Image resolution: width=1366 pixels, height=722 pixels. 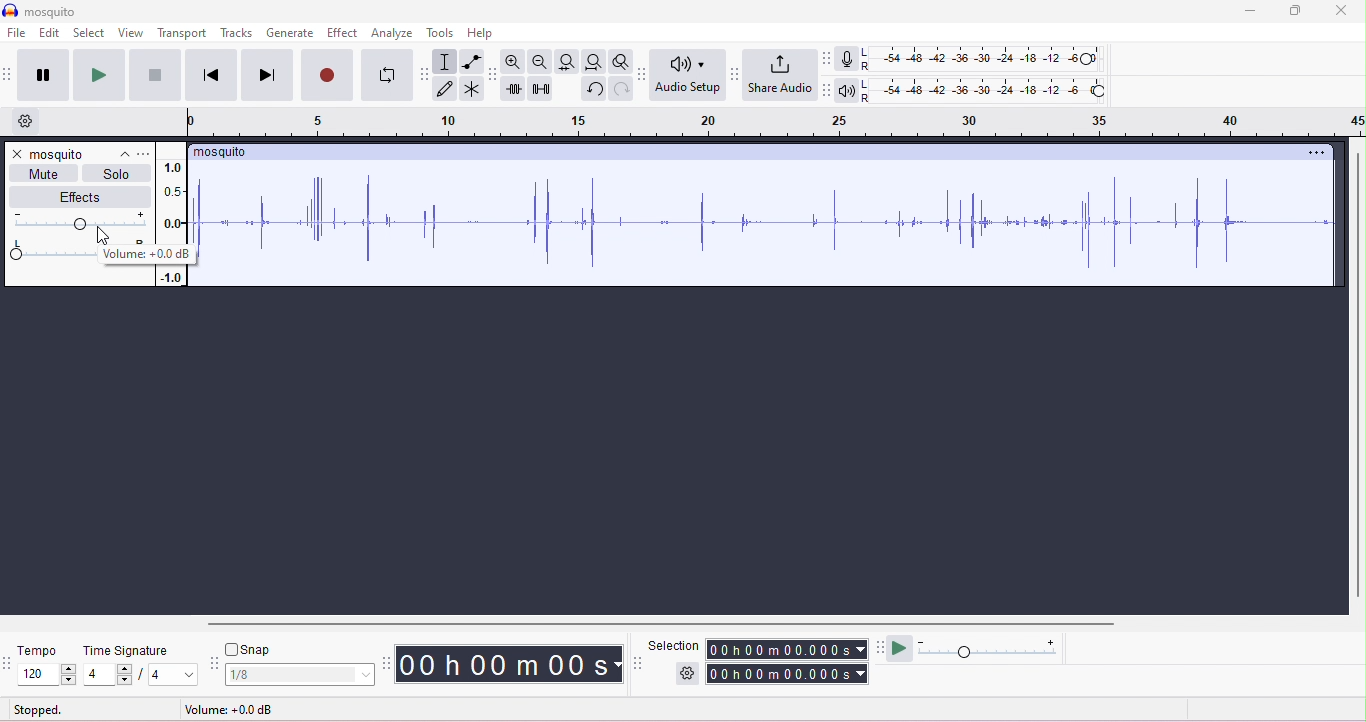 I want to click on audio set up, so click(x=688, y=76).